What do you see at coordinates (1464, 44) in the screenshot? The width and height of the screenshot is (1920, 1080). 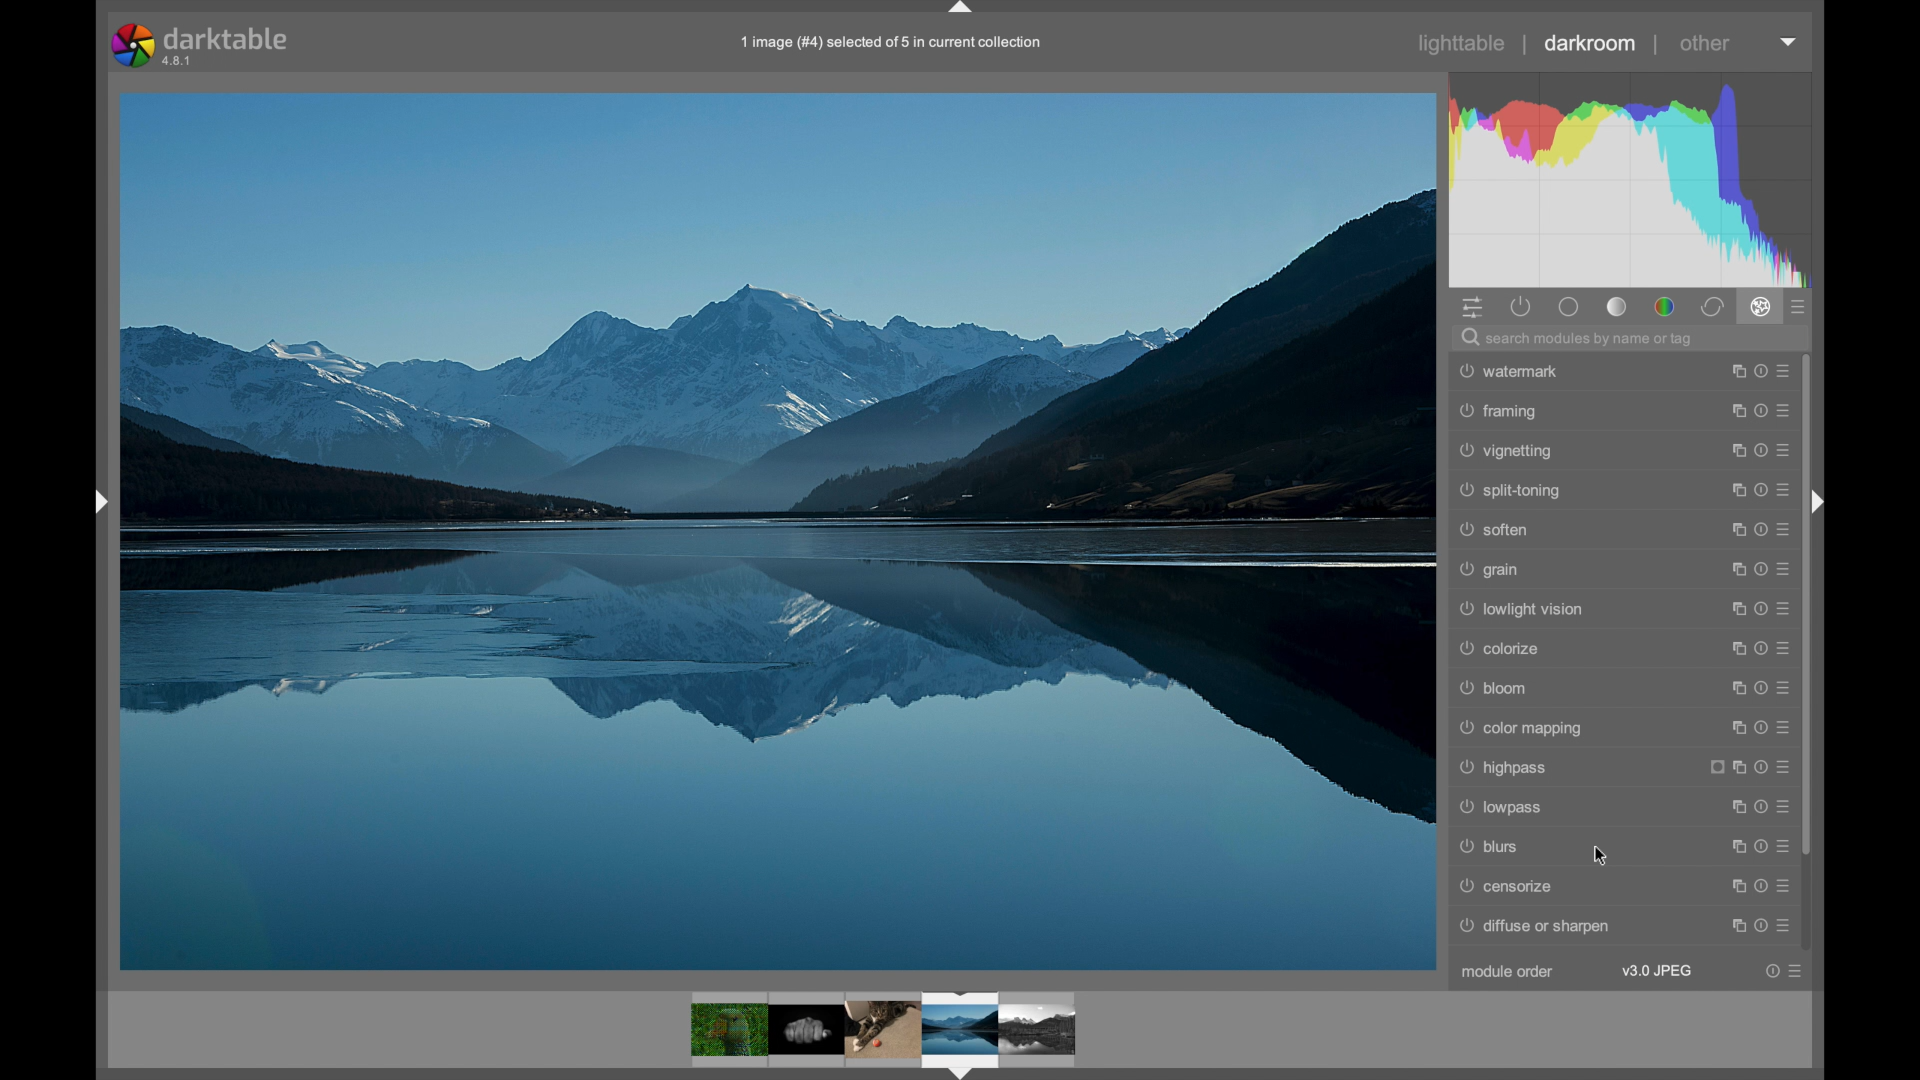 I see `lighttable` at bounding box center [1464, 44].